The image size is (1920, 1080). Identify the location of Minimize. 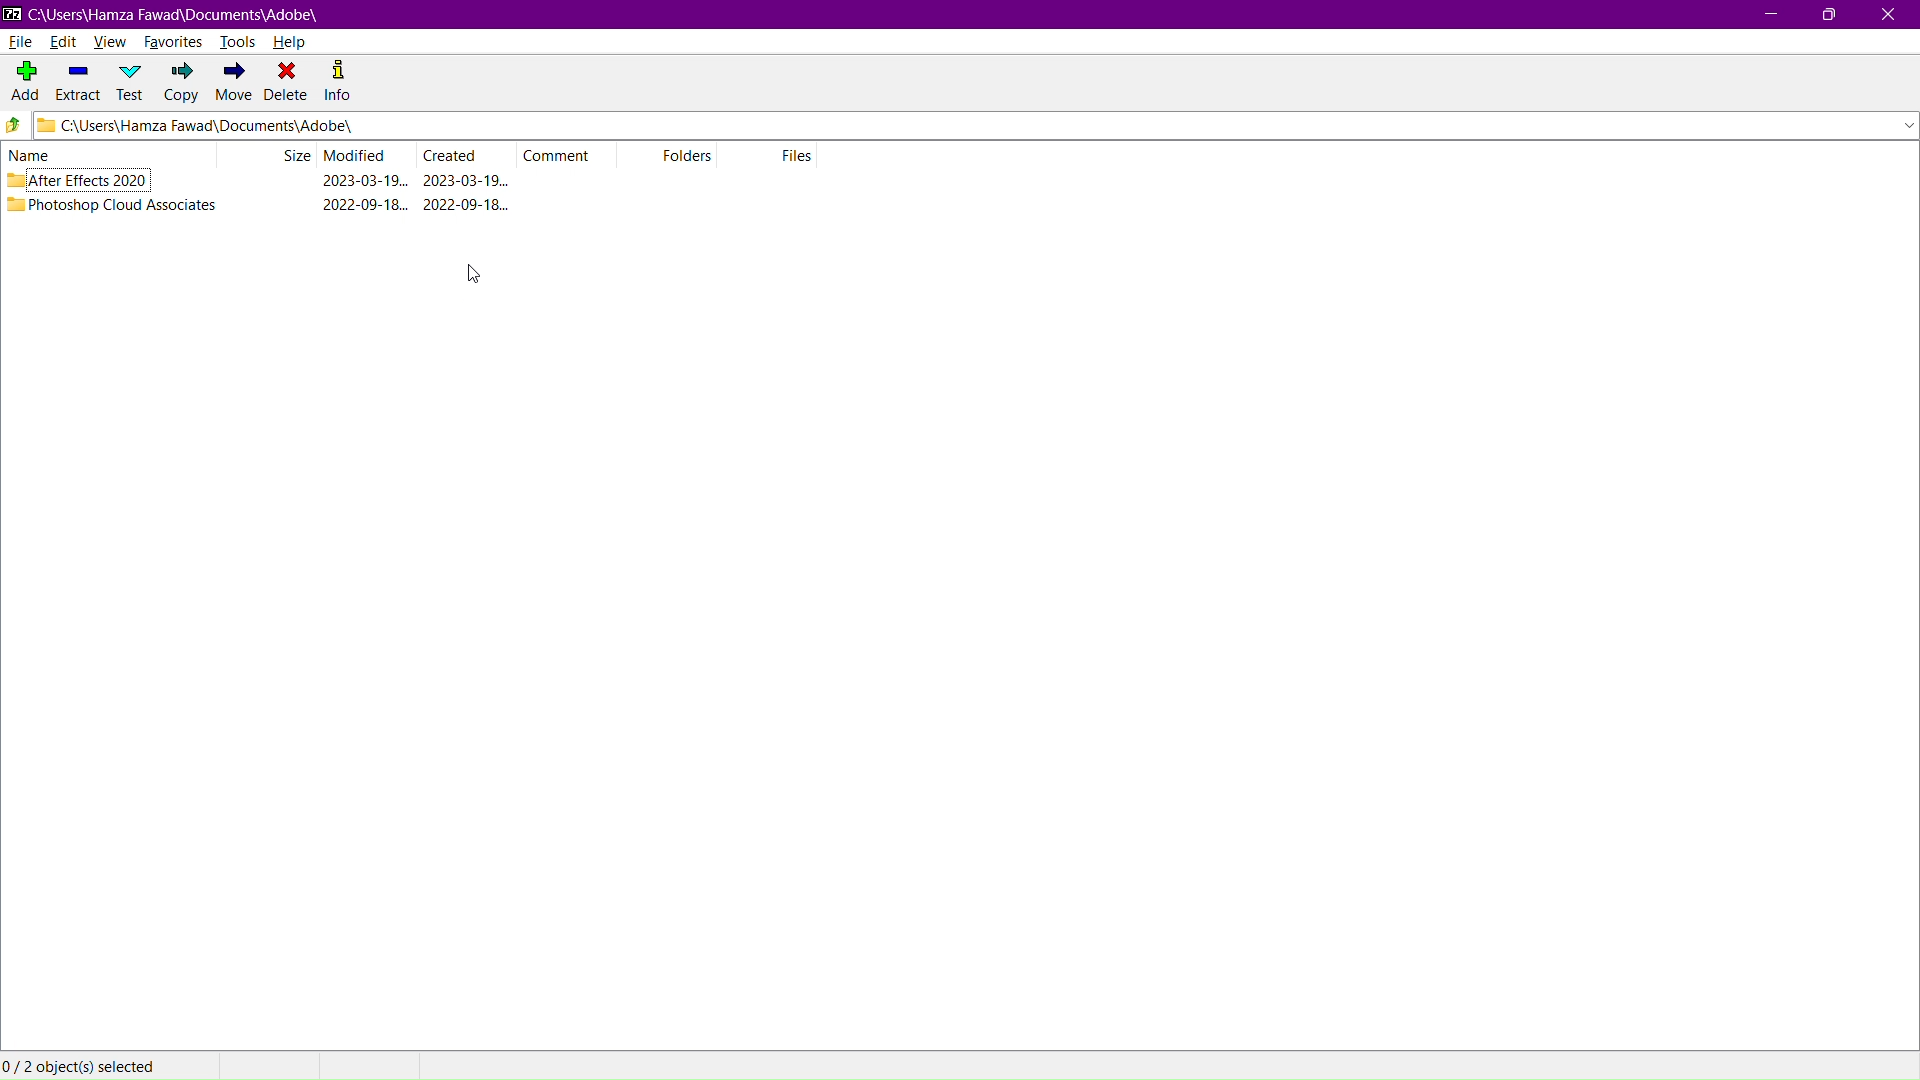
(1767, 15).